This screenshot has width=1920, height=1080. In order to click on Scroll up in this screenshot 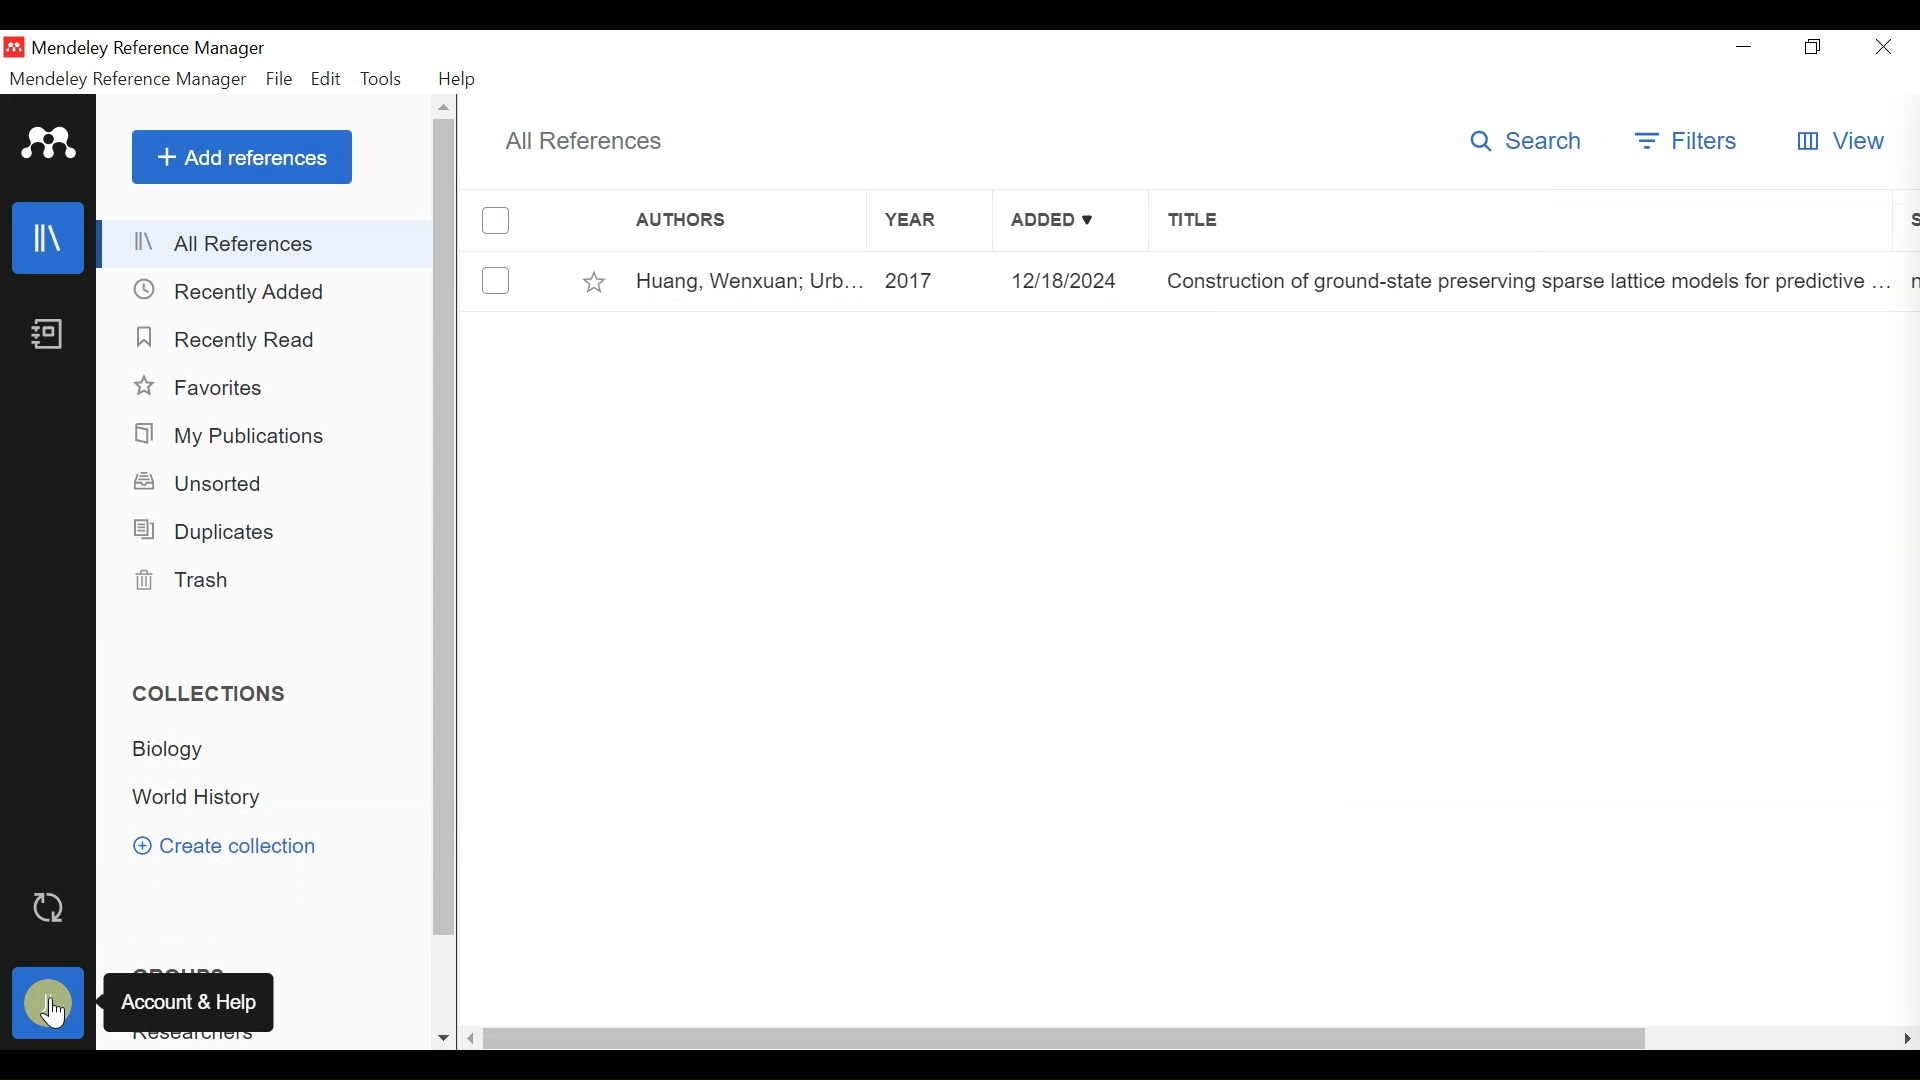, I will do `click(443, 107)`.